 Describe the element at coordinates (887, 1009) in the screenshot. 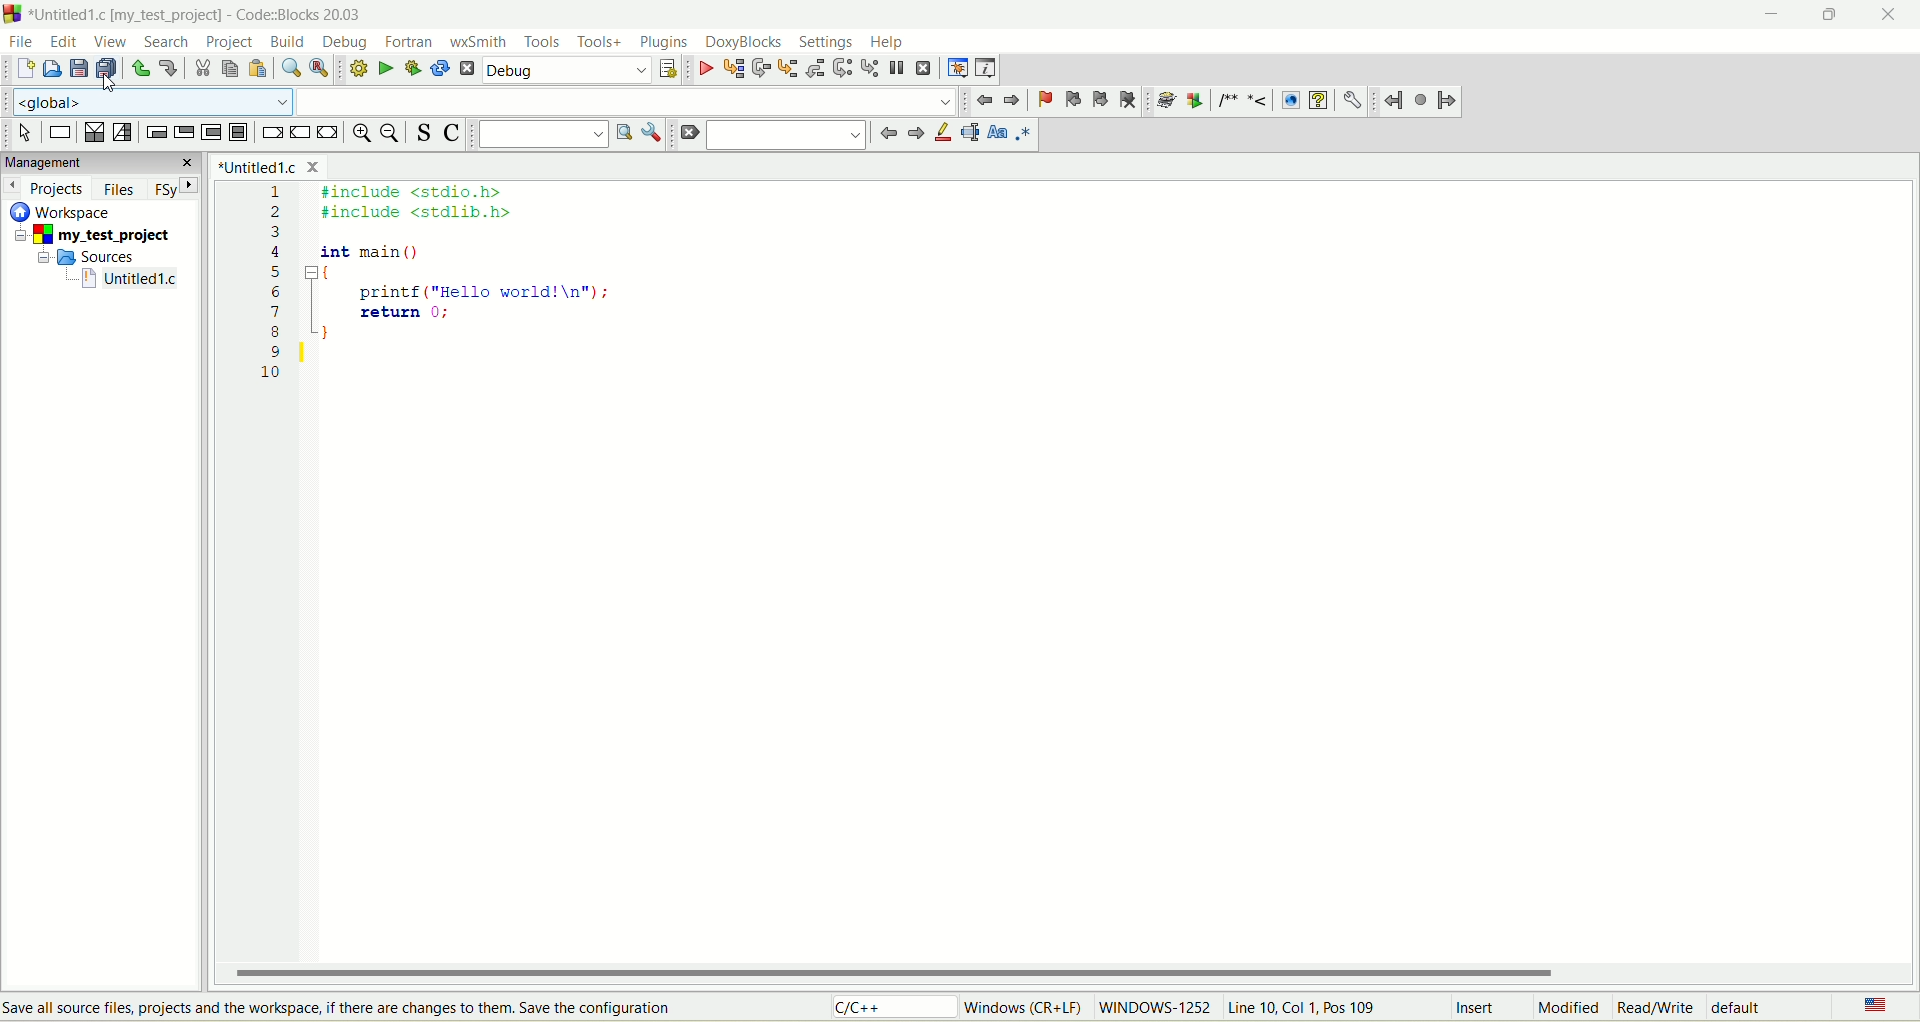

I see `C/C++` at that location.